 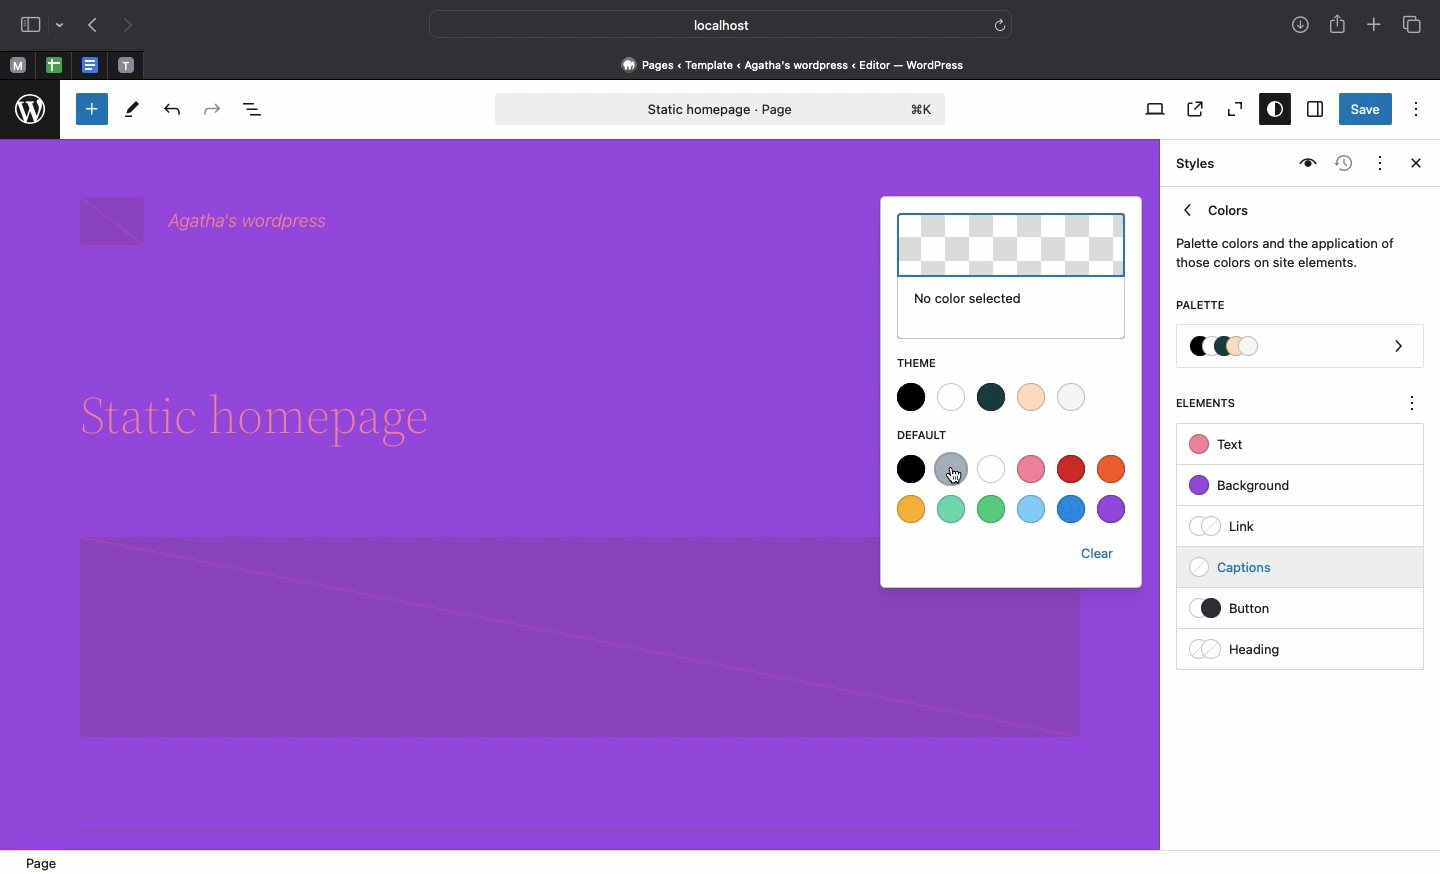 What do you see at coordinates (1000, 23) in the screenshot?
I see `refresh` at bounding box center [1000, 23].